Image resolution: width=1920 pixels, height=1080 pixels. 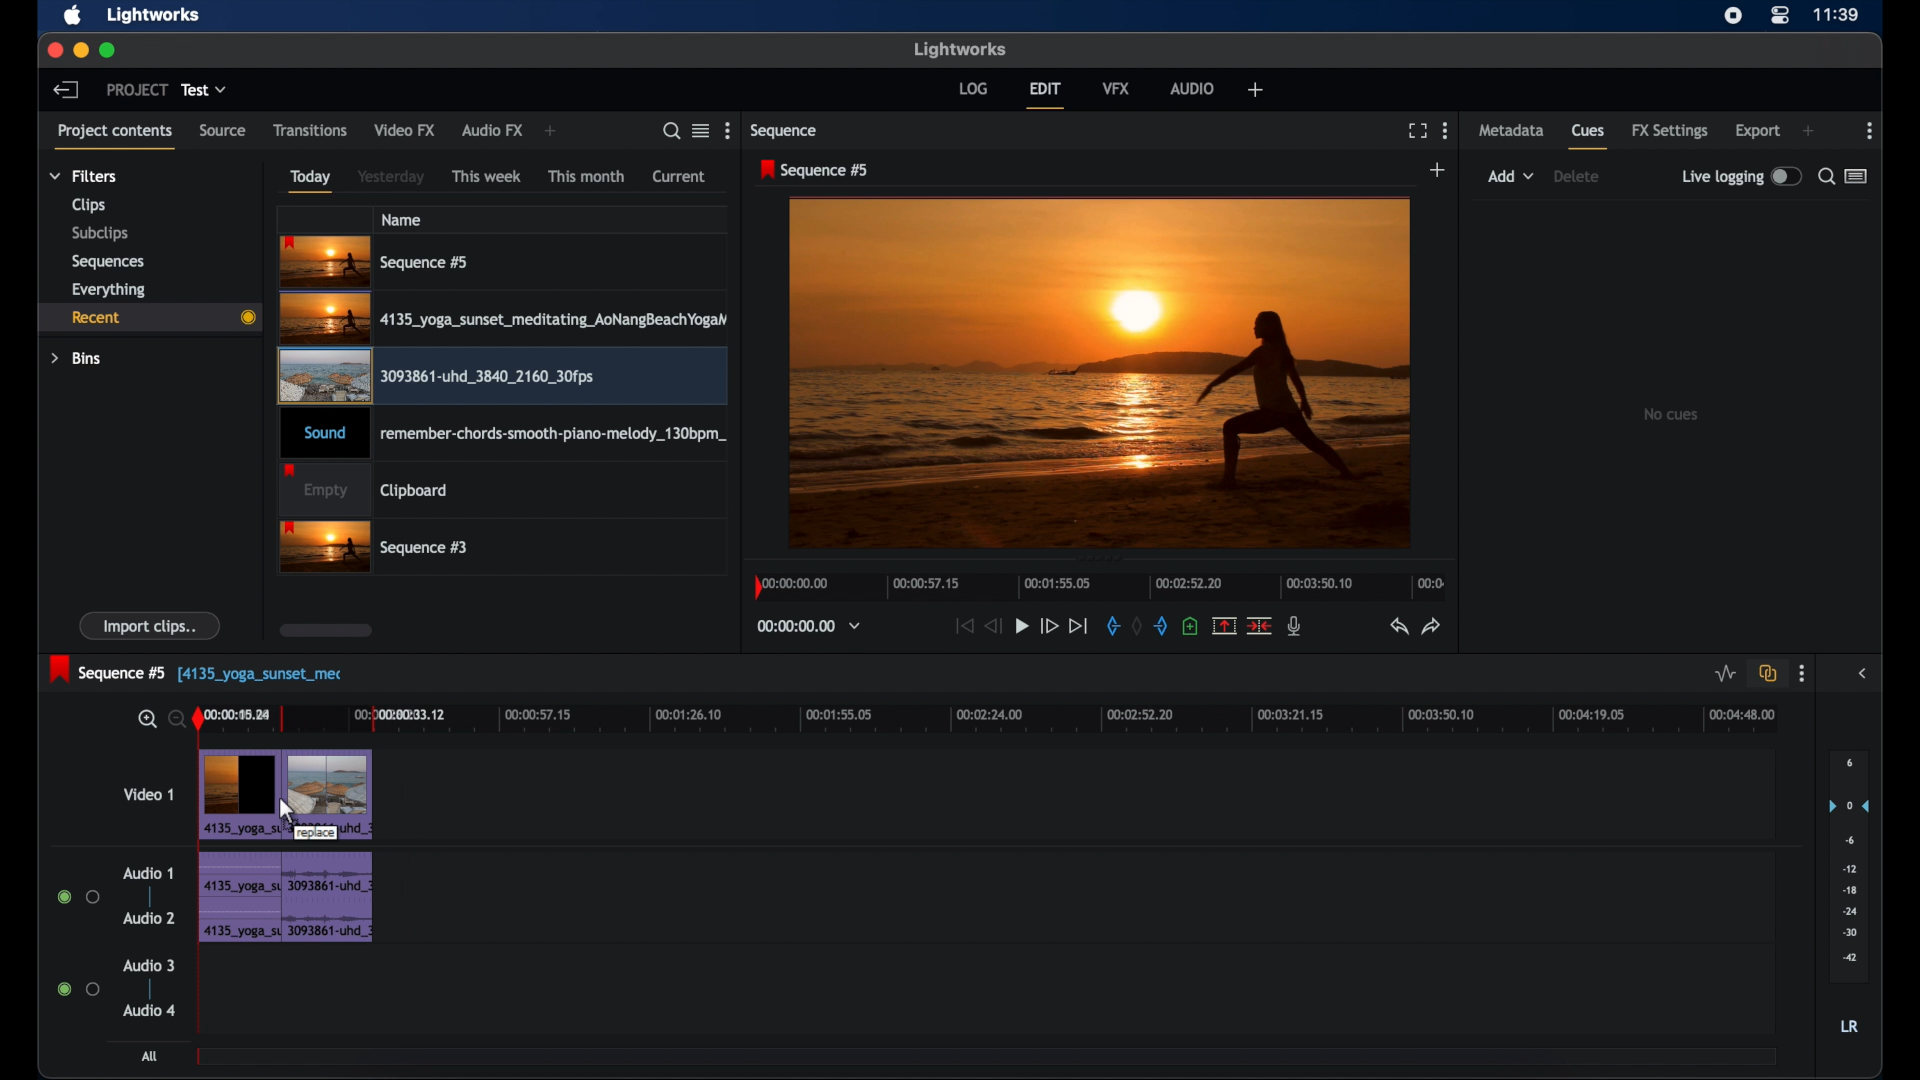 What do you see at coordinates (1224, 626) in the screenshot?
I see `remove  marked section` at bounding box center [1224, 626].